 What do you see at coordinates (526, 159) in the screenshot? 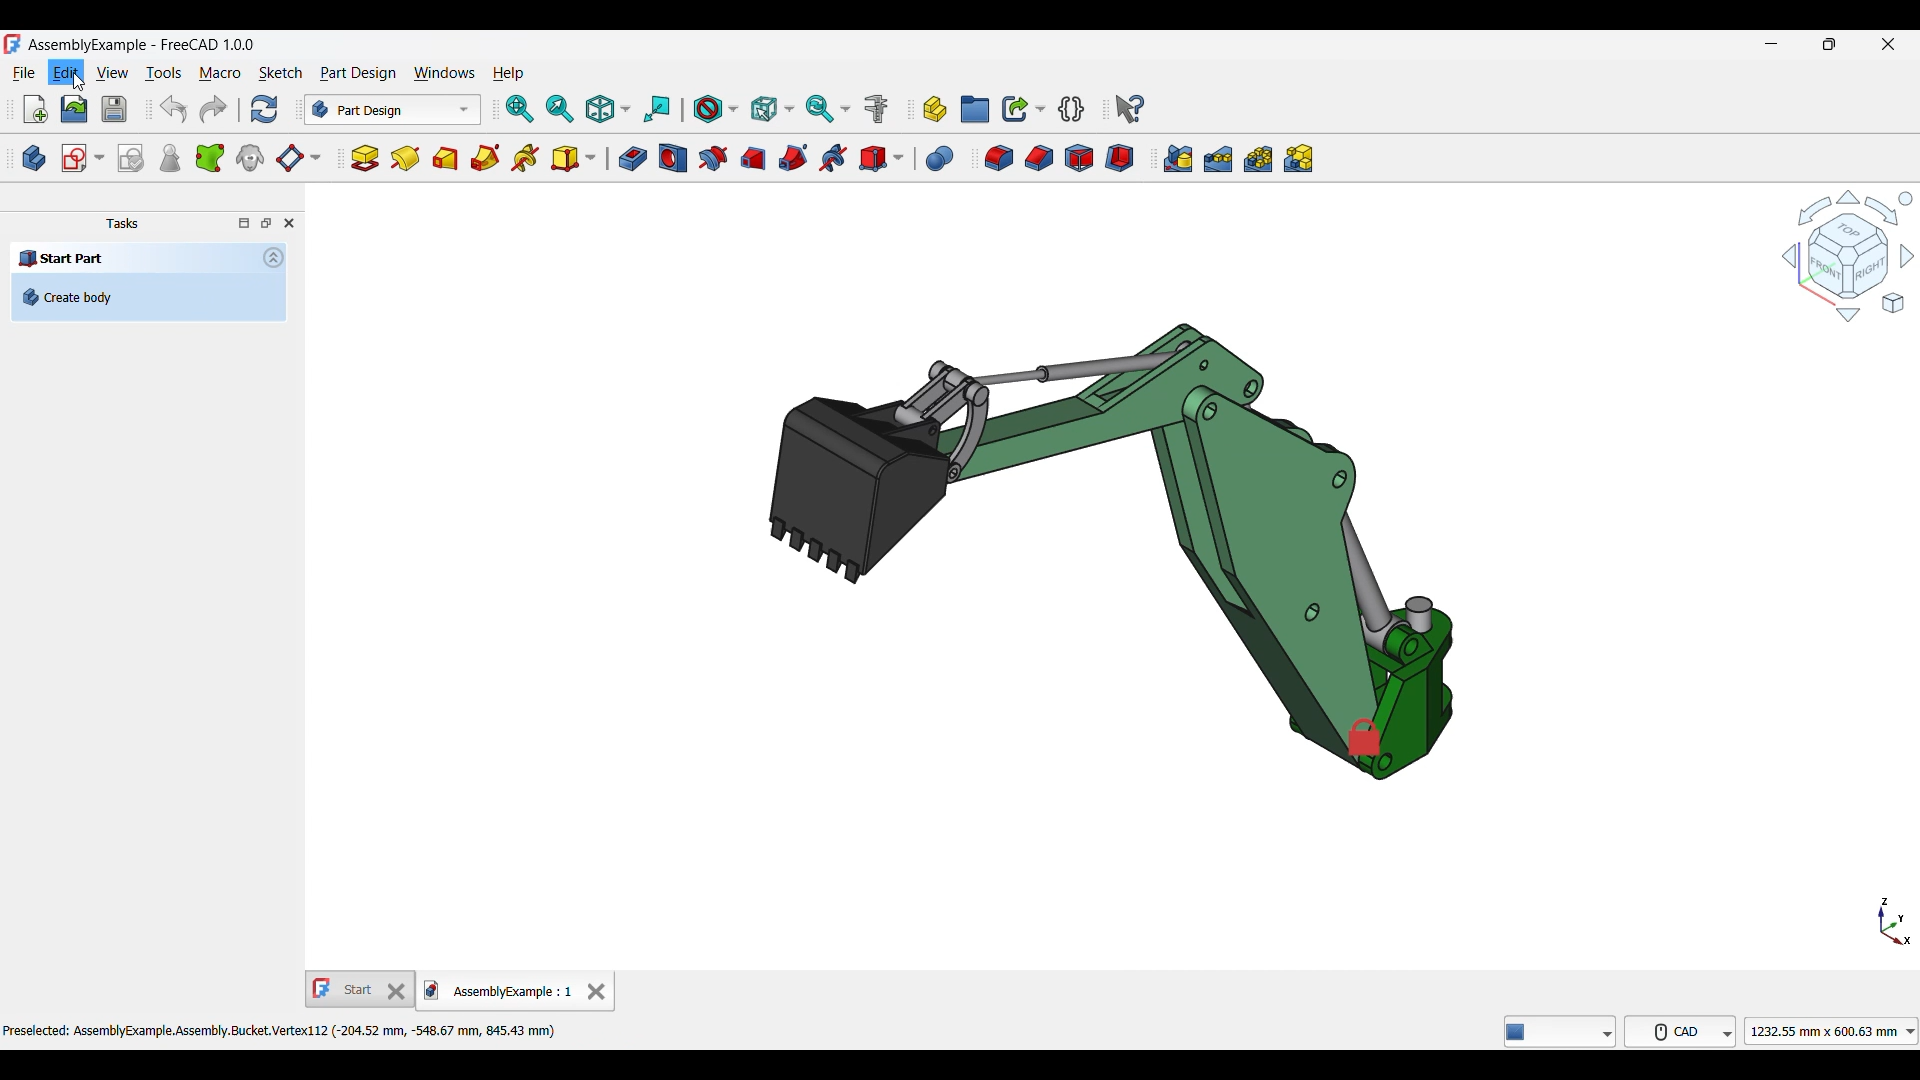
I see `Additive helix` at bounding box center [526, 159].